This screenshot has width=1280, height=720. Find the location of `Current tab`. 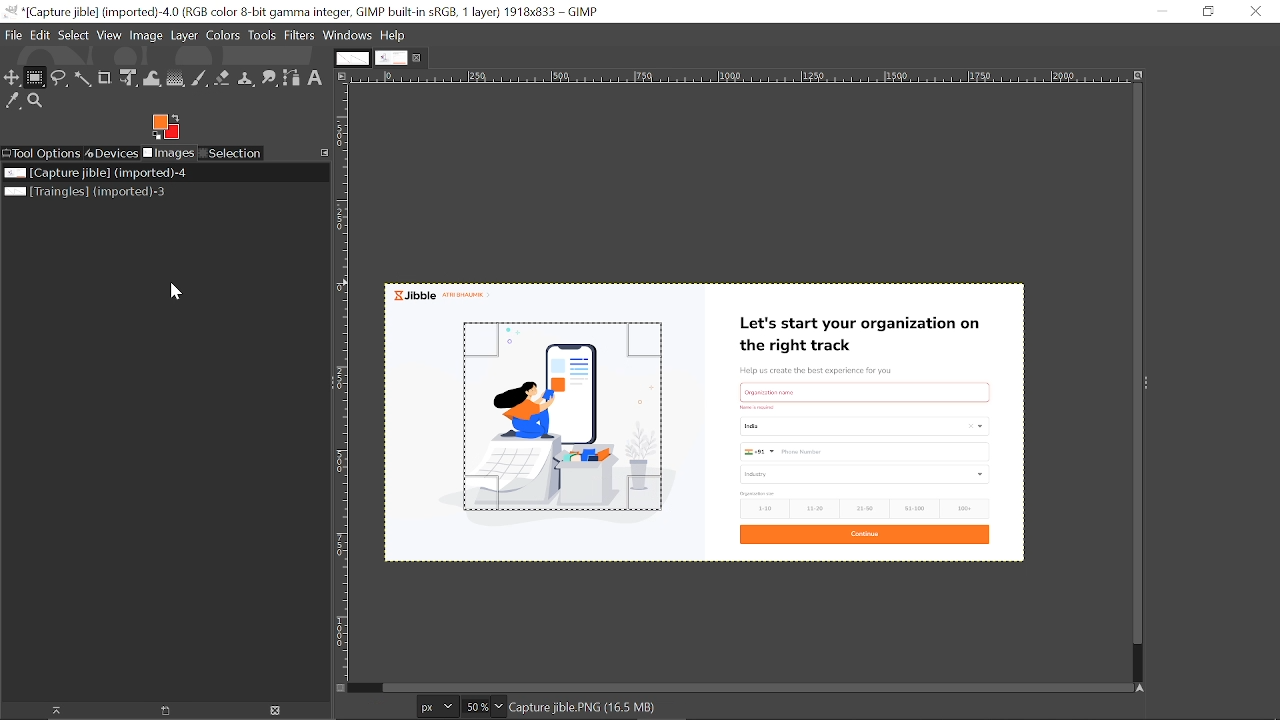

Current tab is located at coordinates (392, 58).